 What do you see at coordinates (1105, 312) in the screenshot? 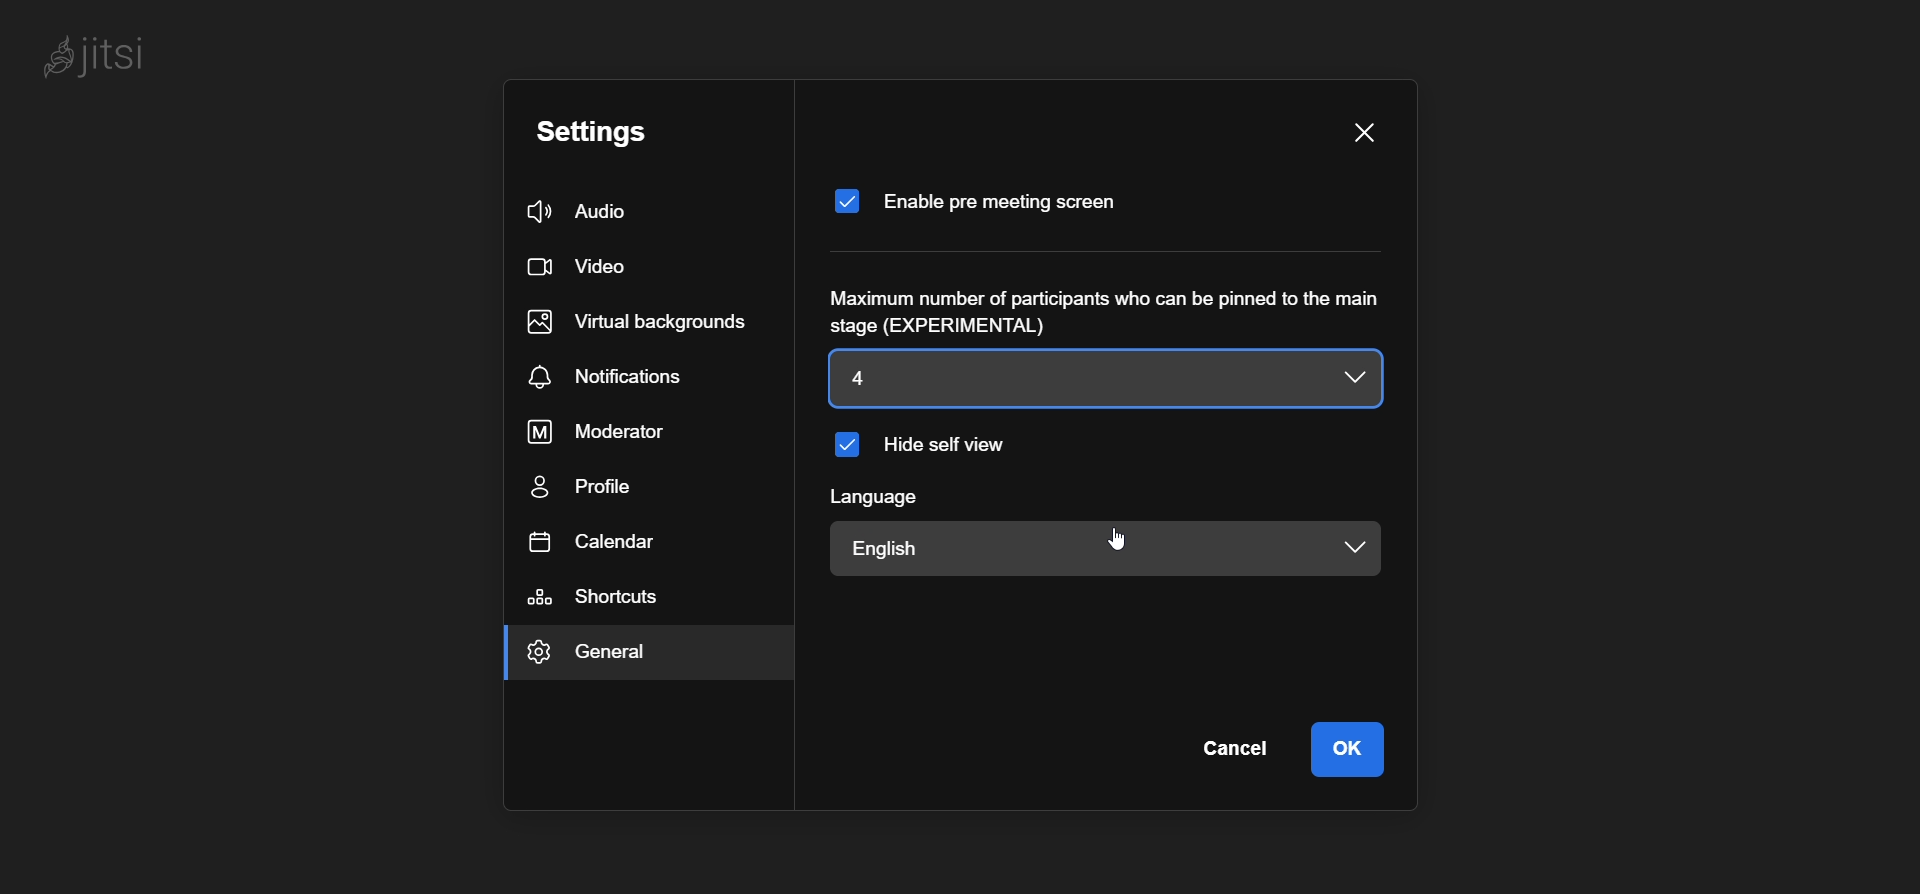
I see `Maximum number of participants who can be pinned to the main
stage (EXPERIMENTAL)` at bounding box center [1105, 312].